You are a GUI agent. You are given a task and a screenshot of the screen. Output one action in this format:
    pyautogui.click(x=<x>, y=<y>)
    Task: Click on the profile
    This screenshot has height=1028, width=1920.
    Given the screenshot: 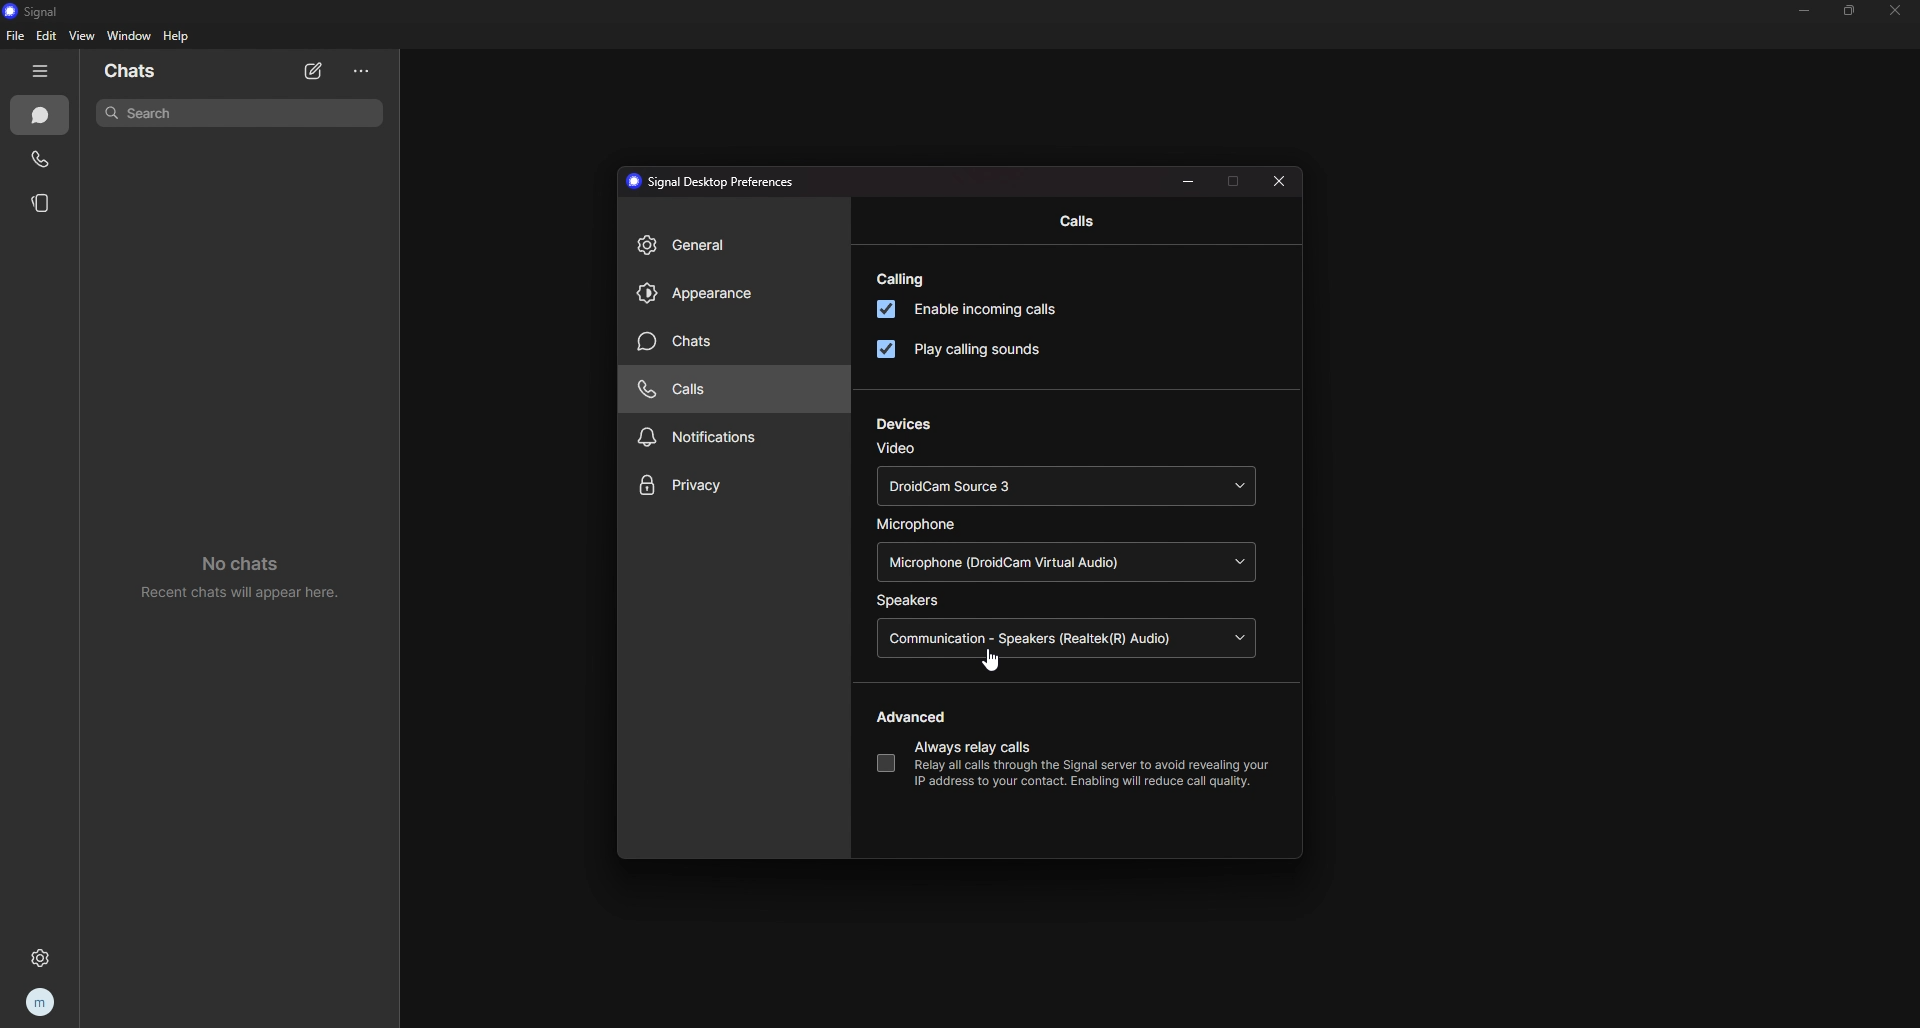 What is the action you would take?
    pyautogui.click(x=38, y=1002)
    